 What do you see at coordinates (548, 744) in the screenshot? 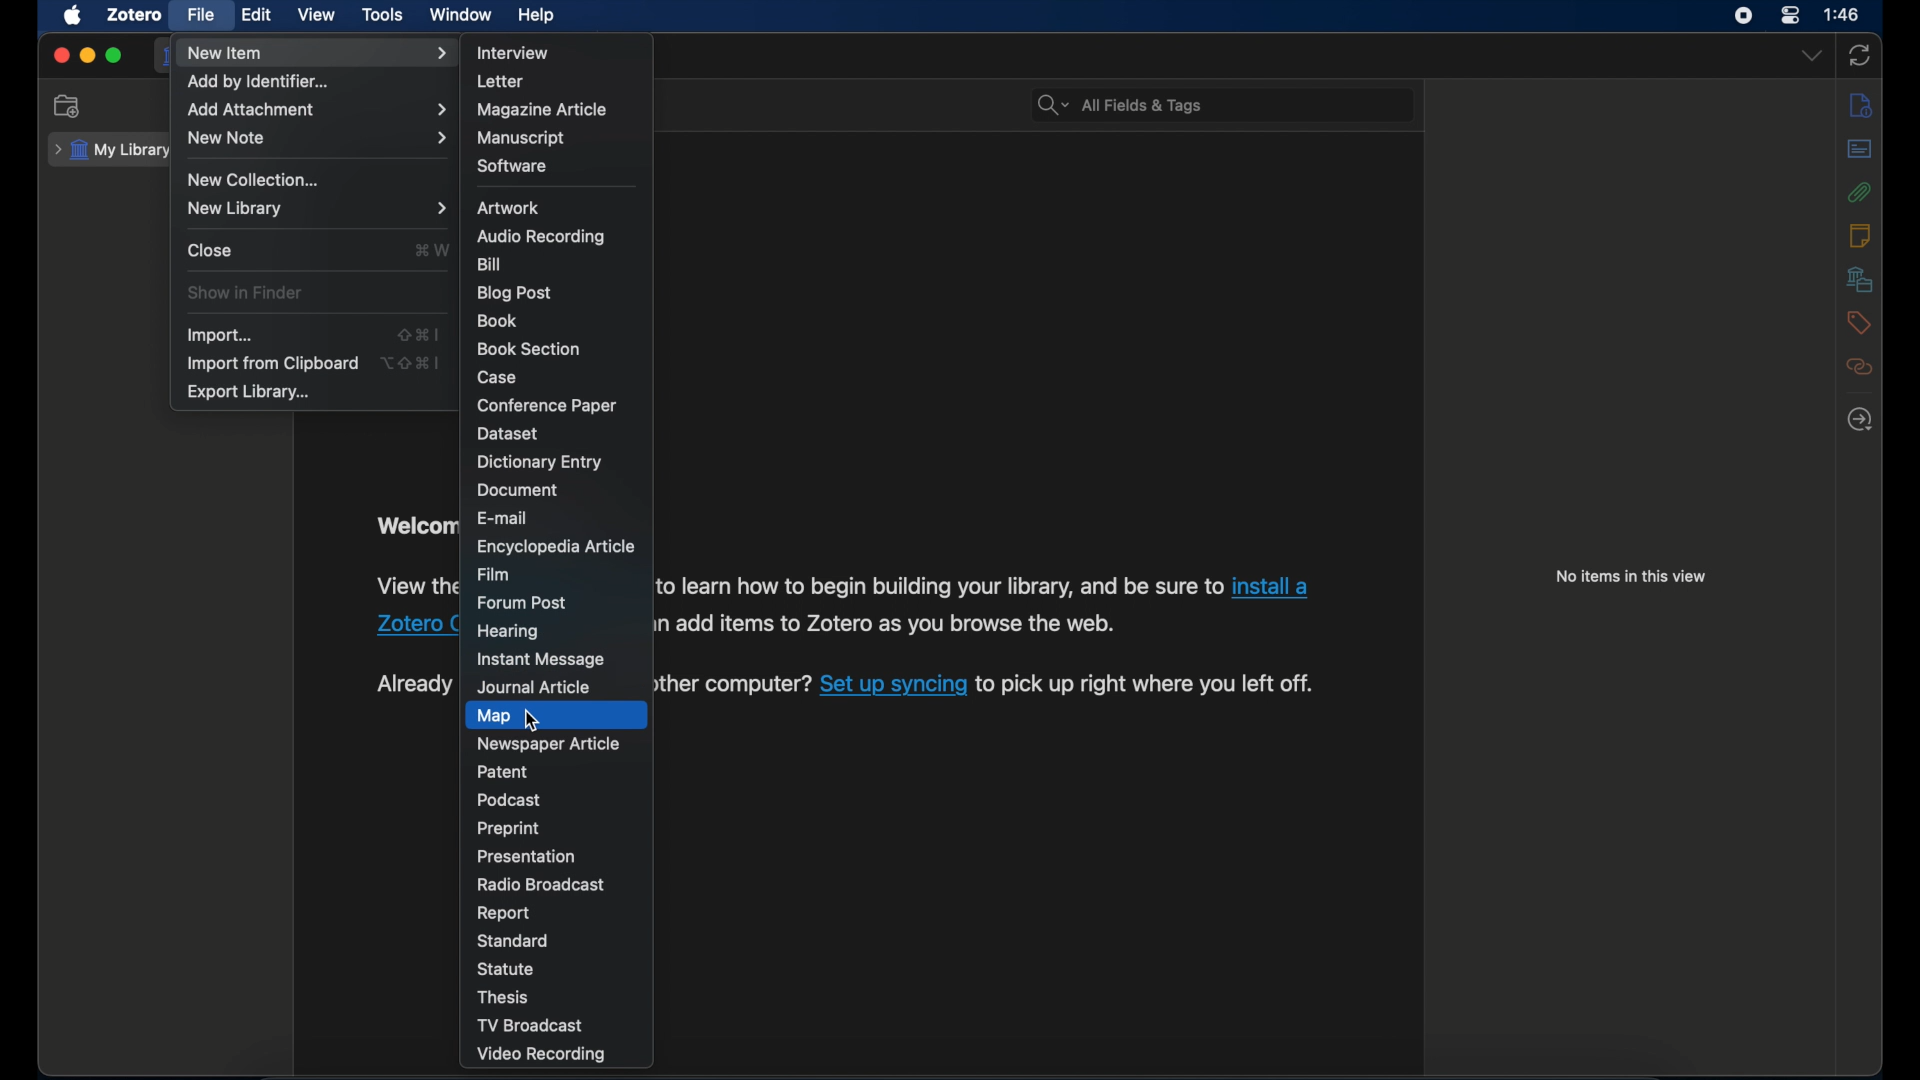
I see `newspaper article` at bounding box center [548, 744].